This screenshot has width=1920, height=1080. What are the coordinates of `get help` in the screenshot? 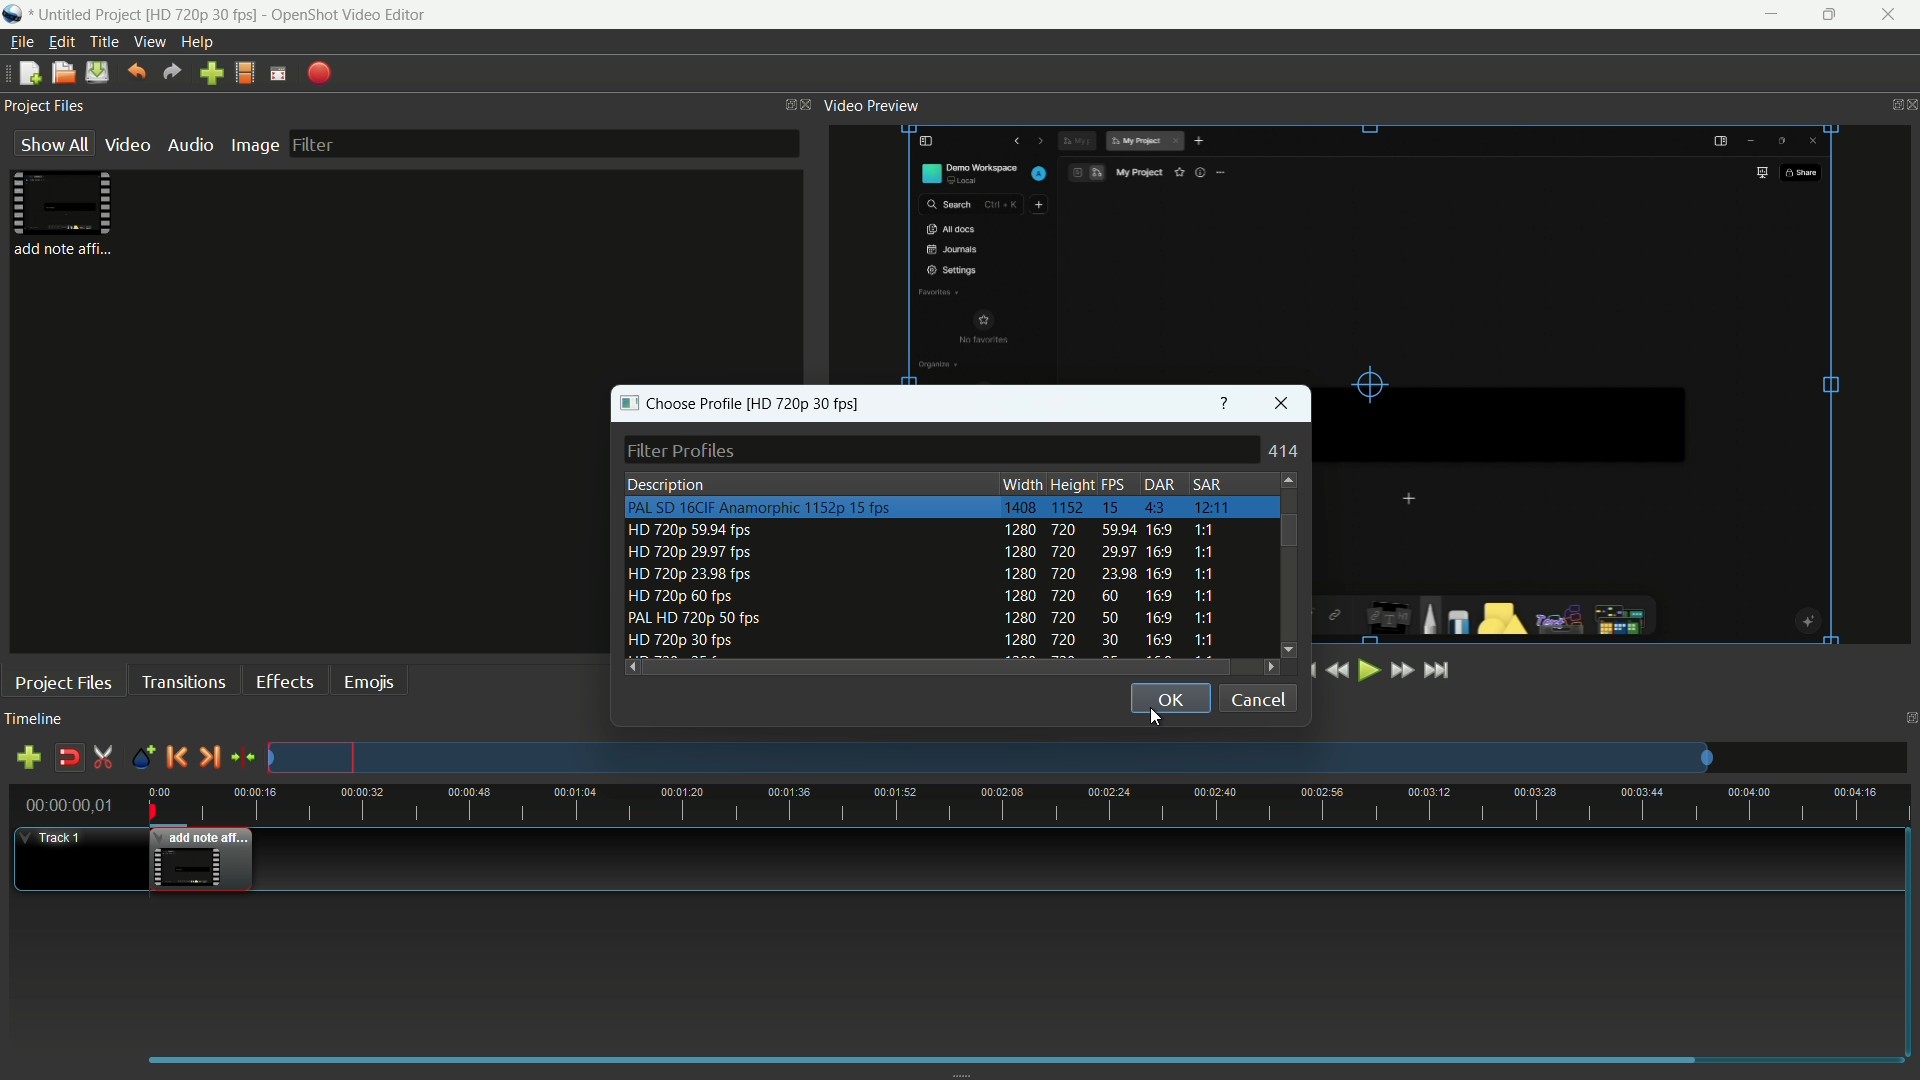 It's located at (1226, 402).